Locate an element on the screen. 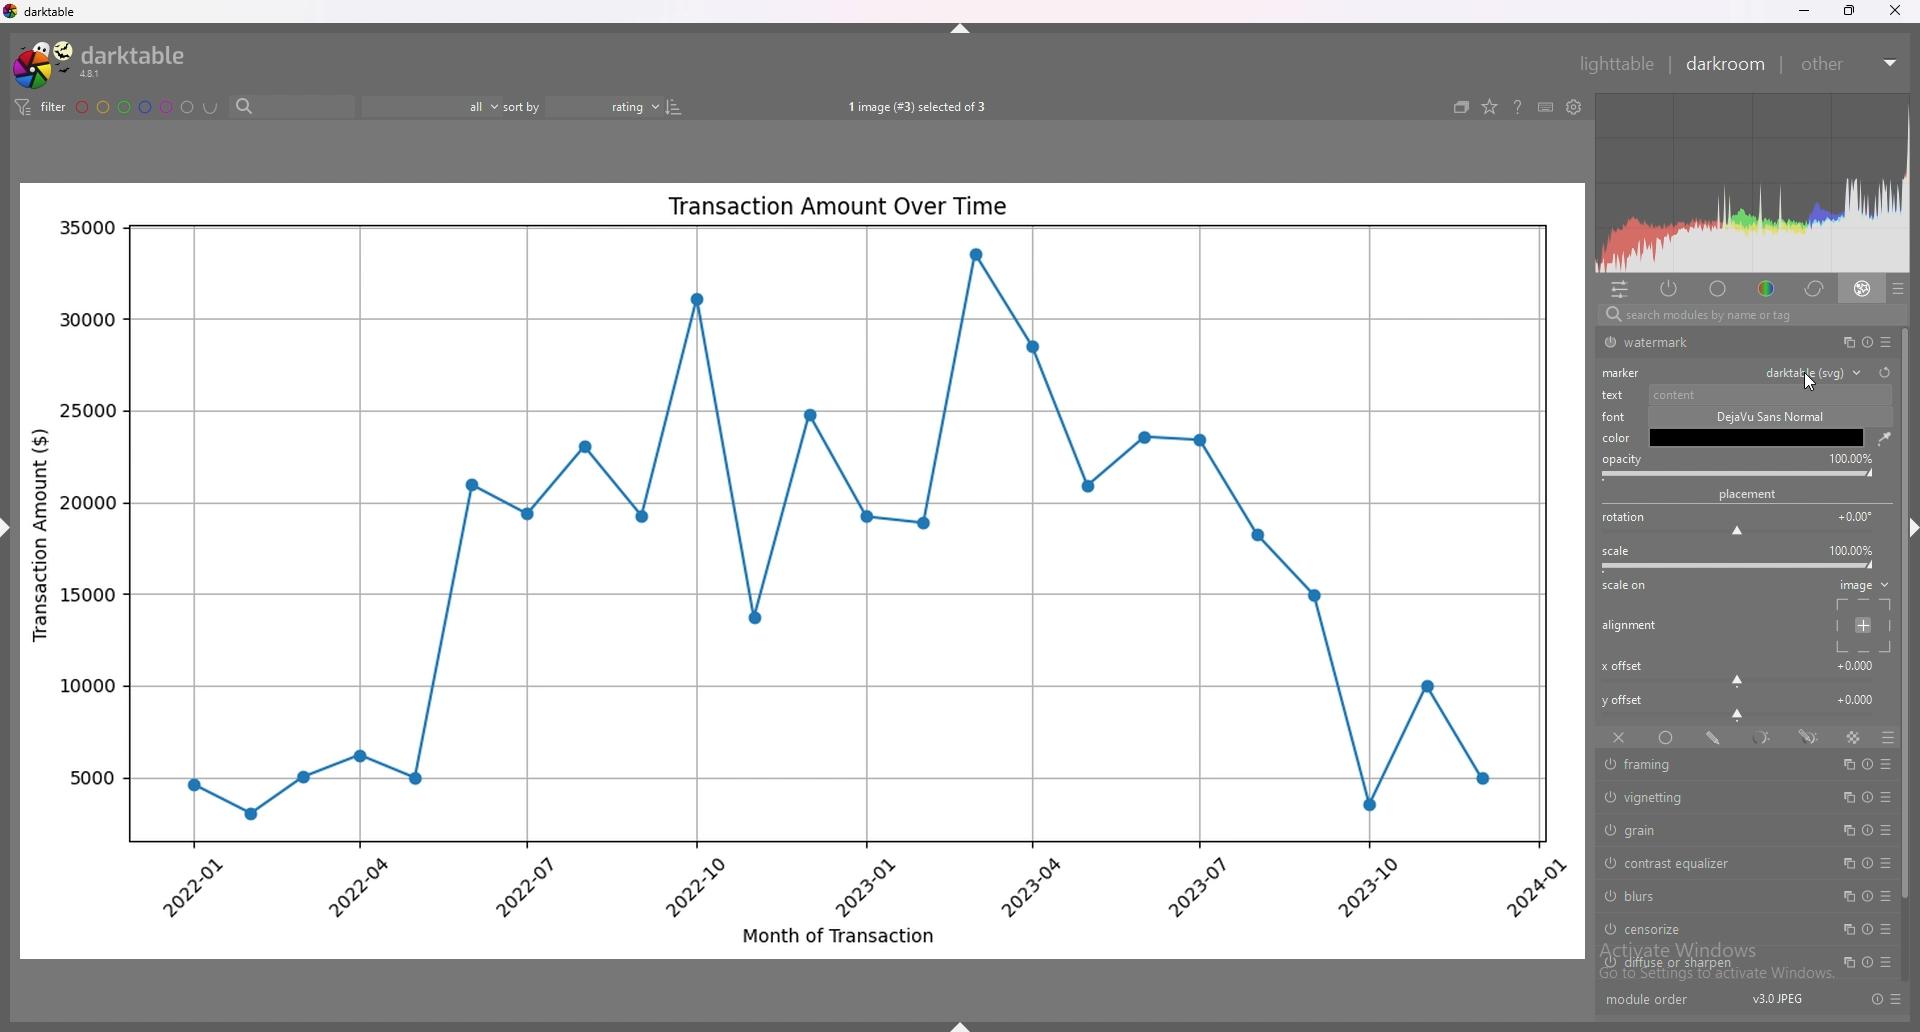  scroll bar is located at coordinates (1907, 614).